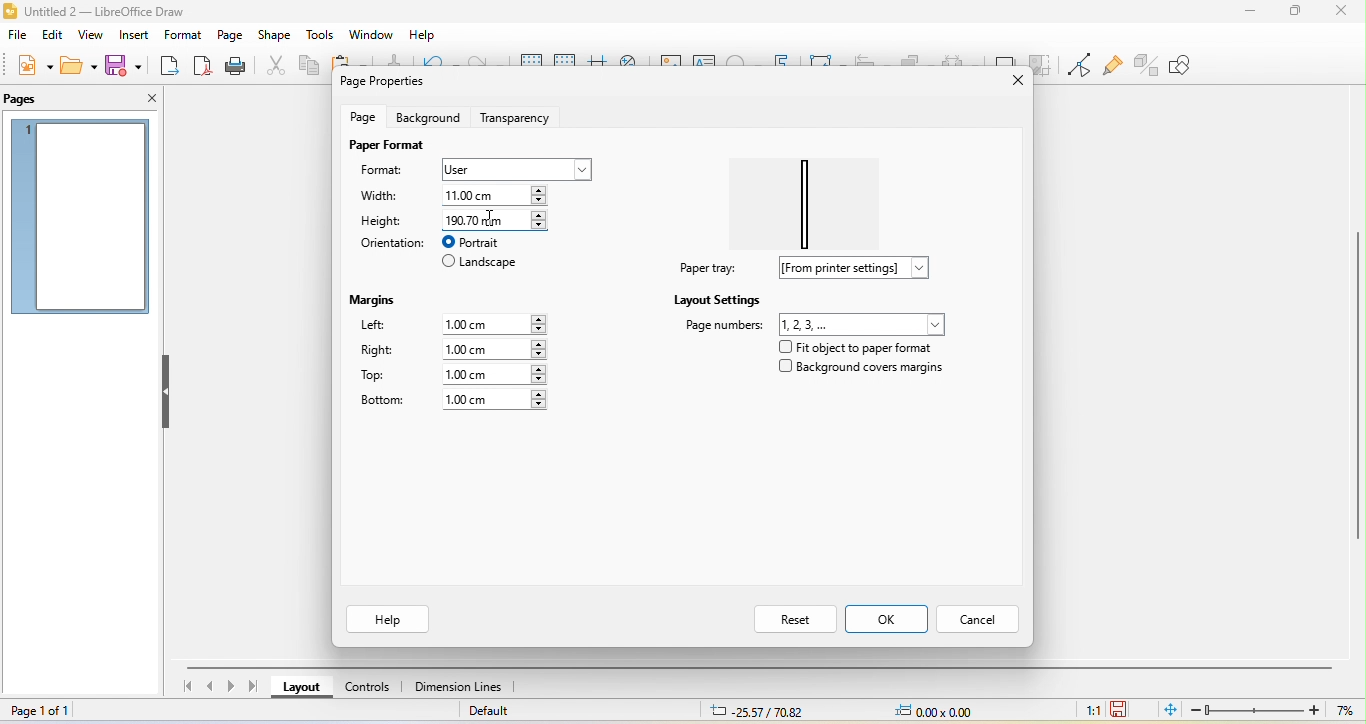  What do you see at coordinates (495, 400) in the screenshot?
I see `1.00 cm` at bounding box center [495, 400].